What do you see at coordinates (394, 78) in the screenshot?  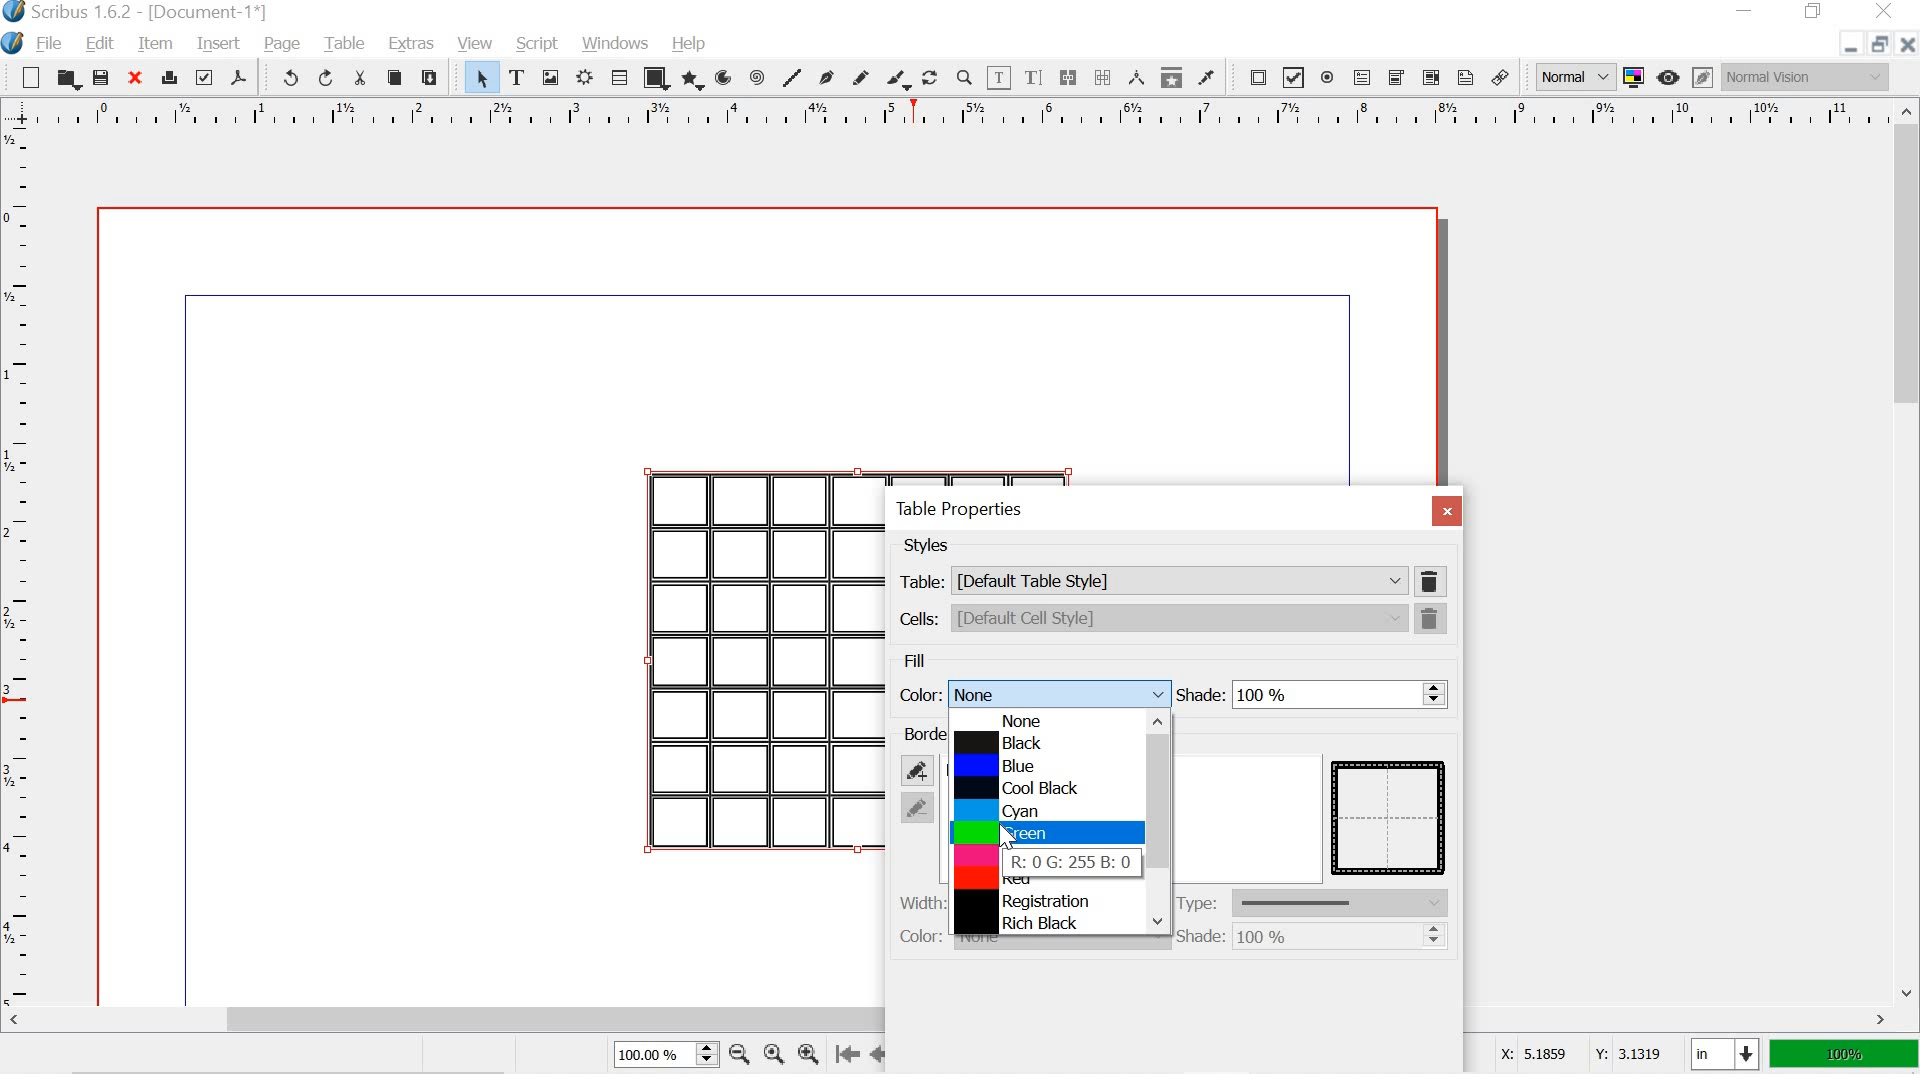 I see `copy` at bounding box center [394, 78].